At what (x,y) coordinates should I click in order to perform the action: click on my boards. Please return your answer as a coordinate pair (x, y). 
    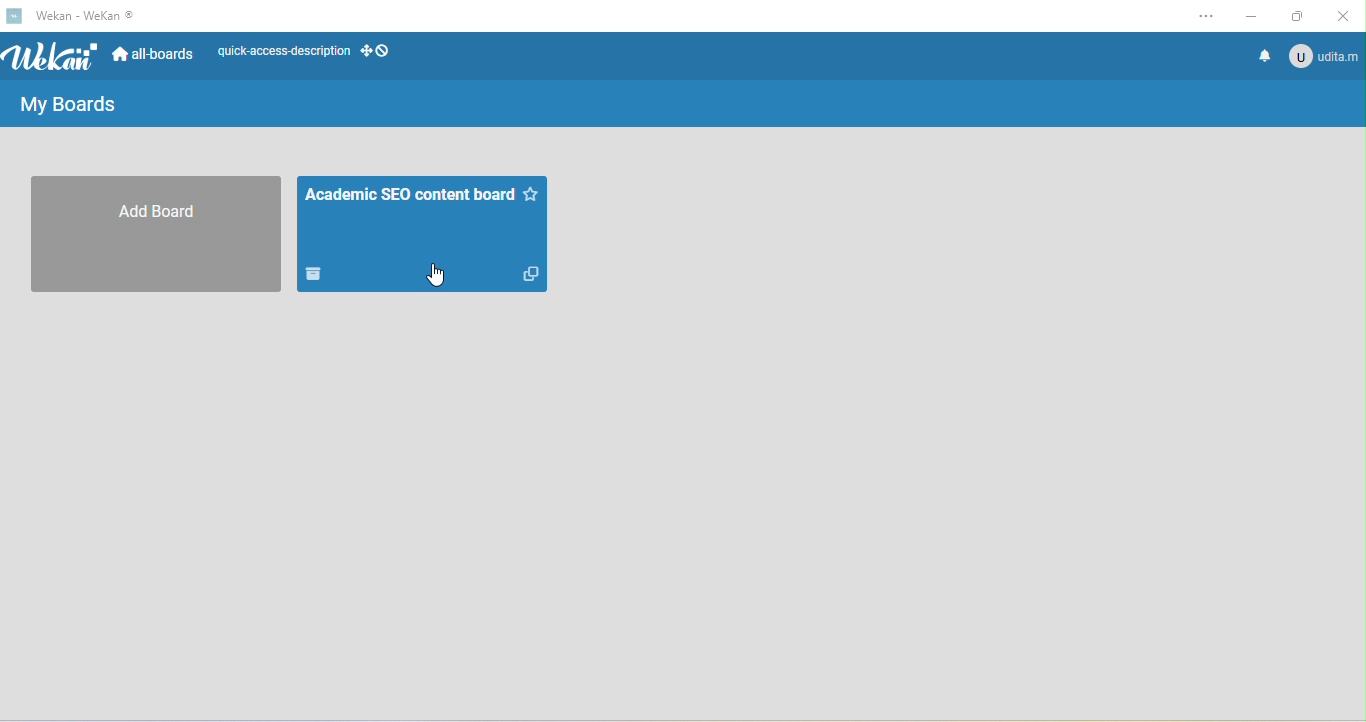
    Looking at the image, I should click on (76, 108).